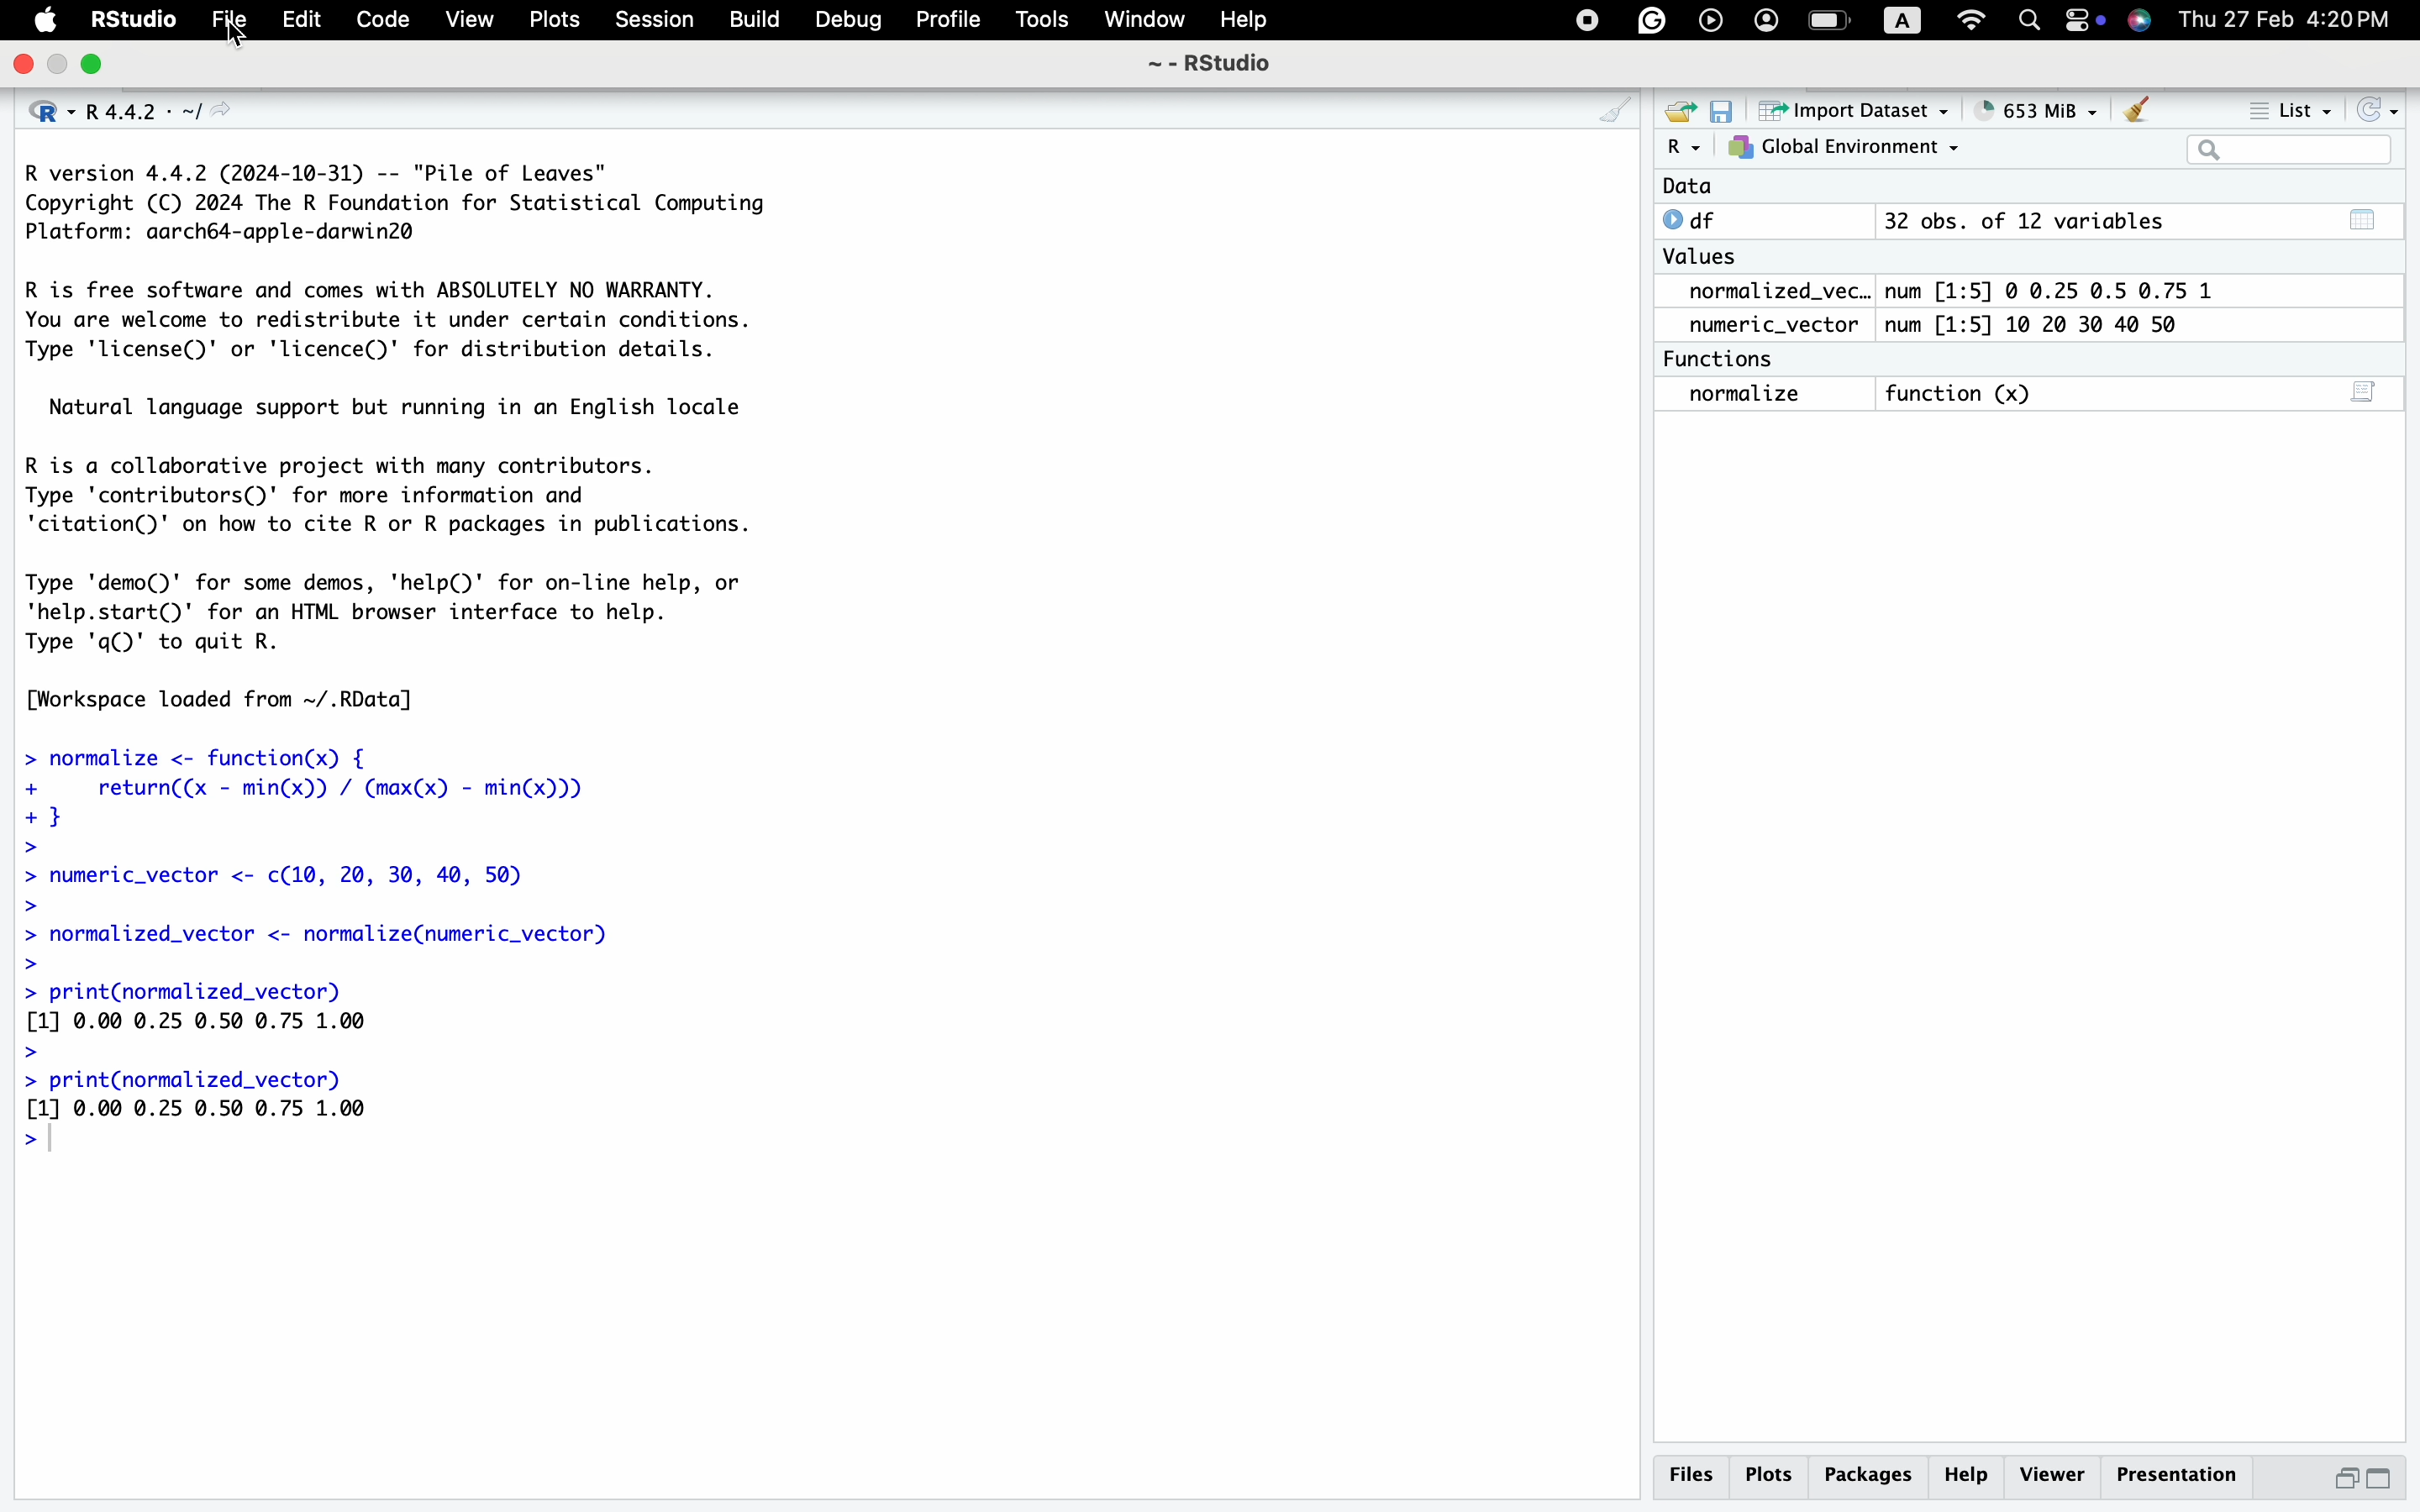  I want to click on Search Bar, so click(2288, 152).